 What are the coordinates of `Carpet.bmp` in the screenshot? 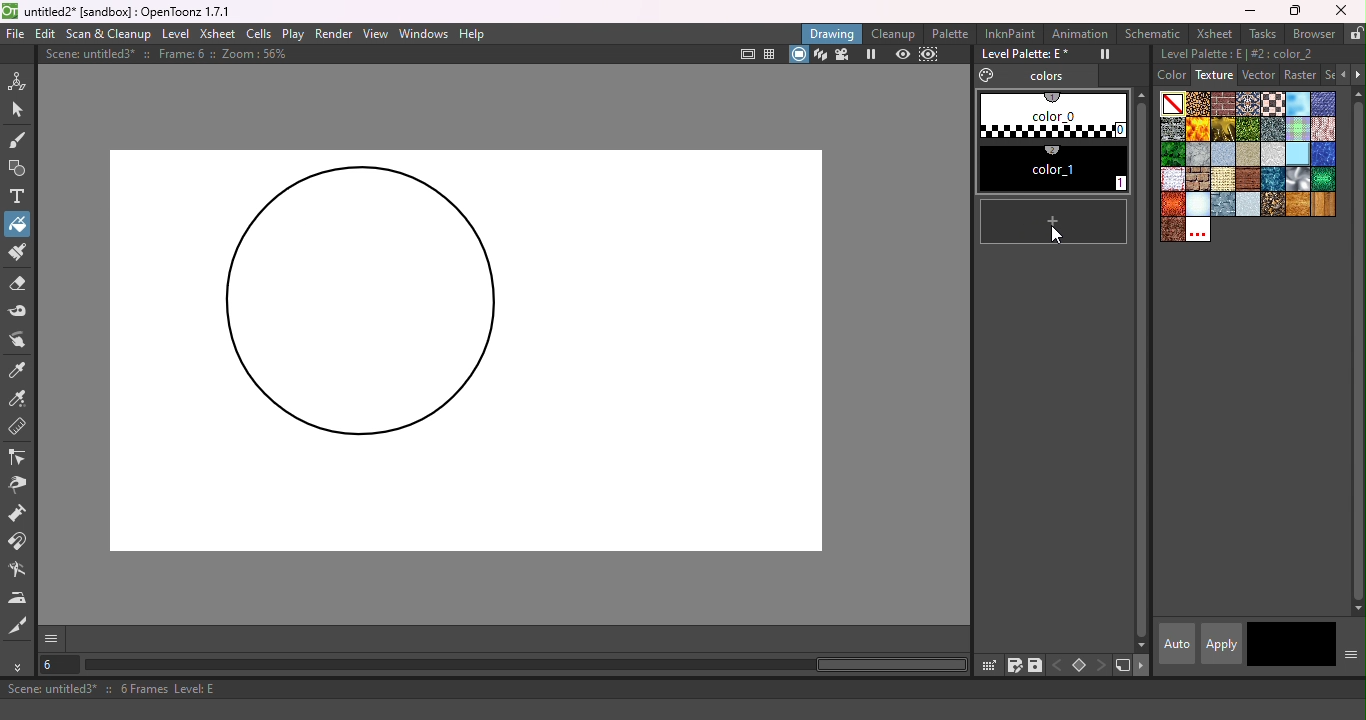 It's located at (1249, 104).